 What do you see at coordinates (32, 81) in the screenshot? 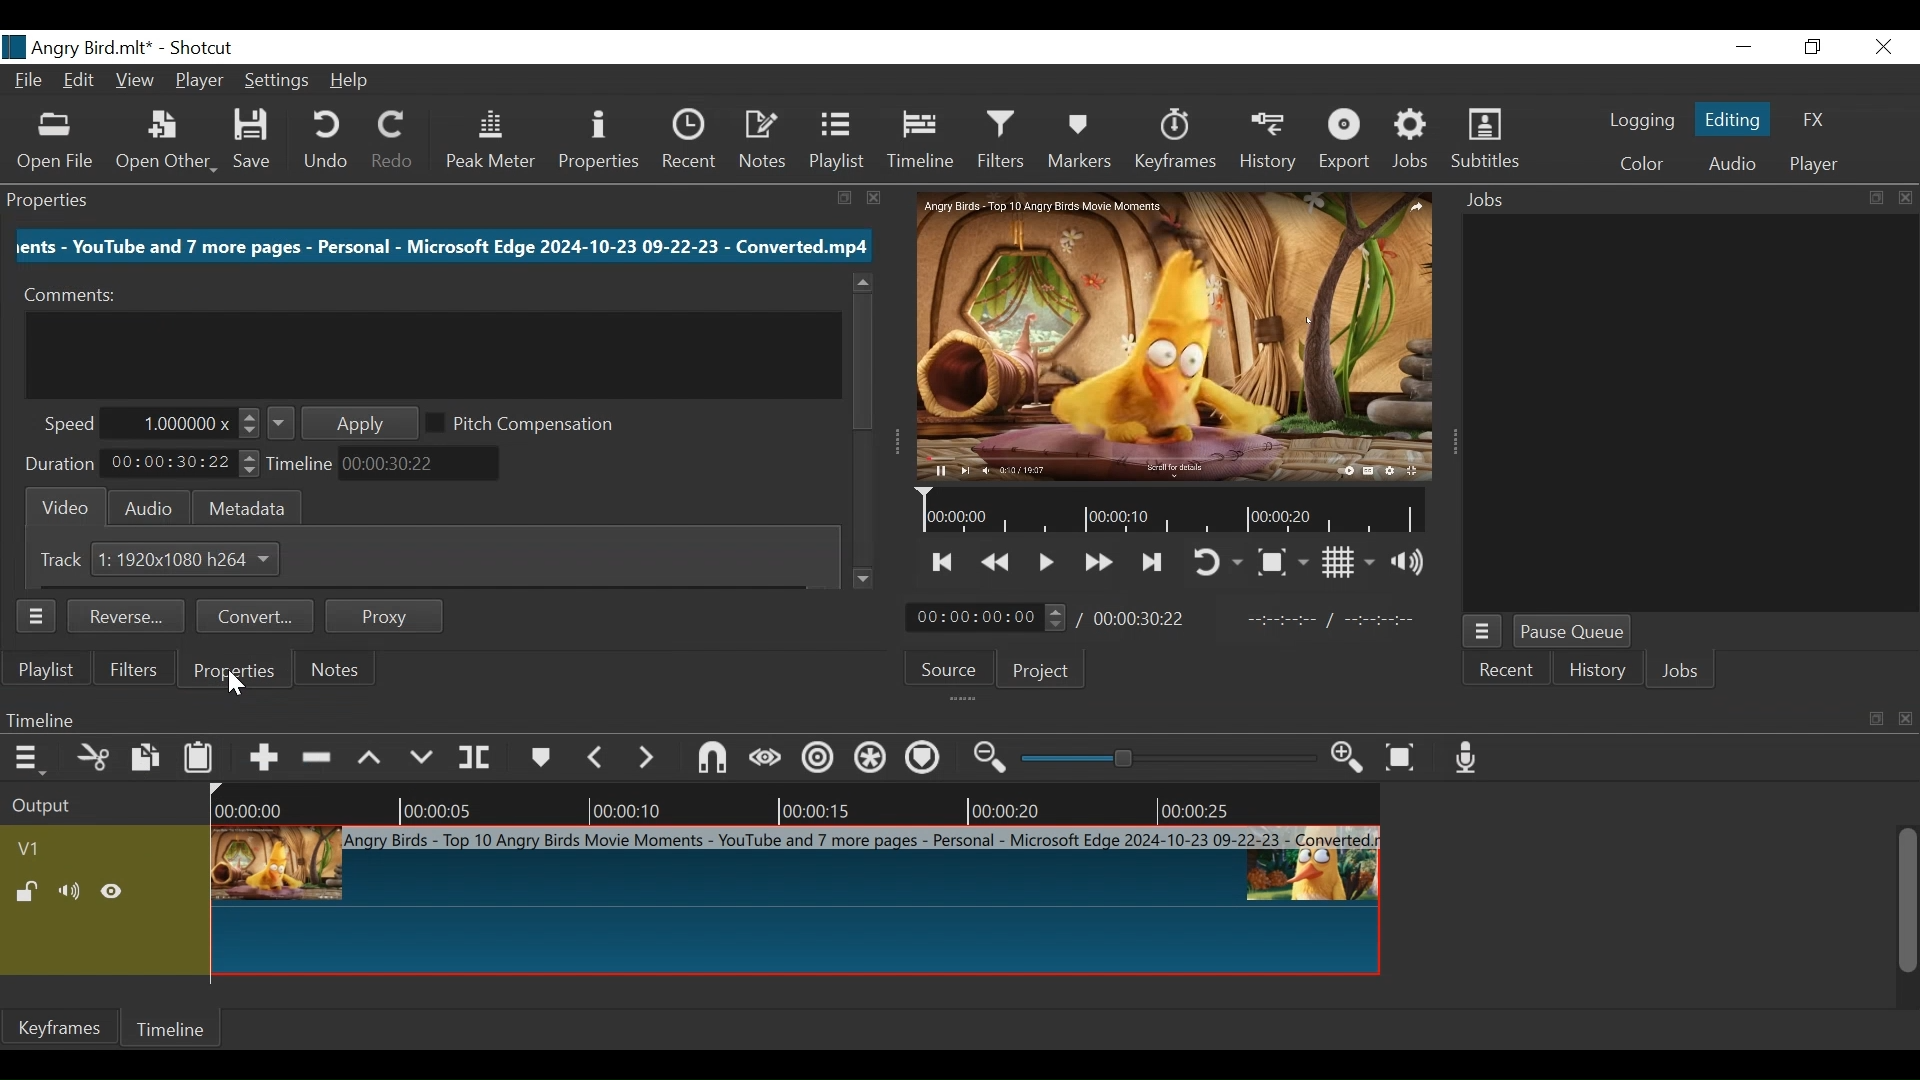
I see `File` at bounding box center [32, 81].